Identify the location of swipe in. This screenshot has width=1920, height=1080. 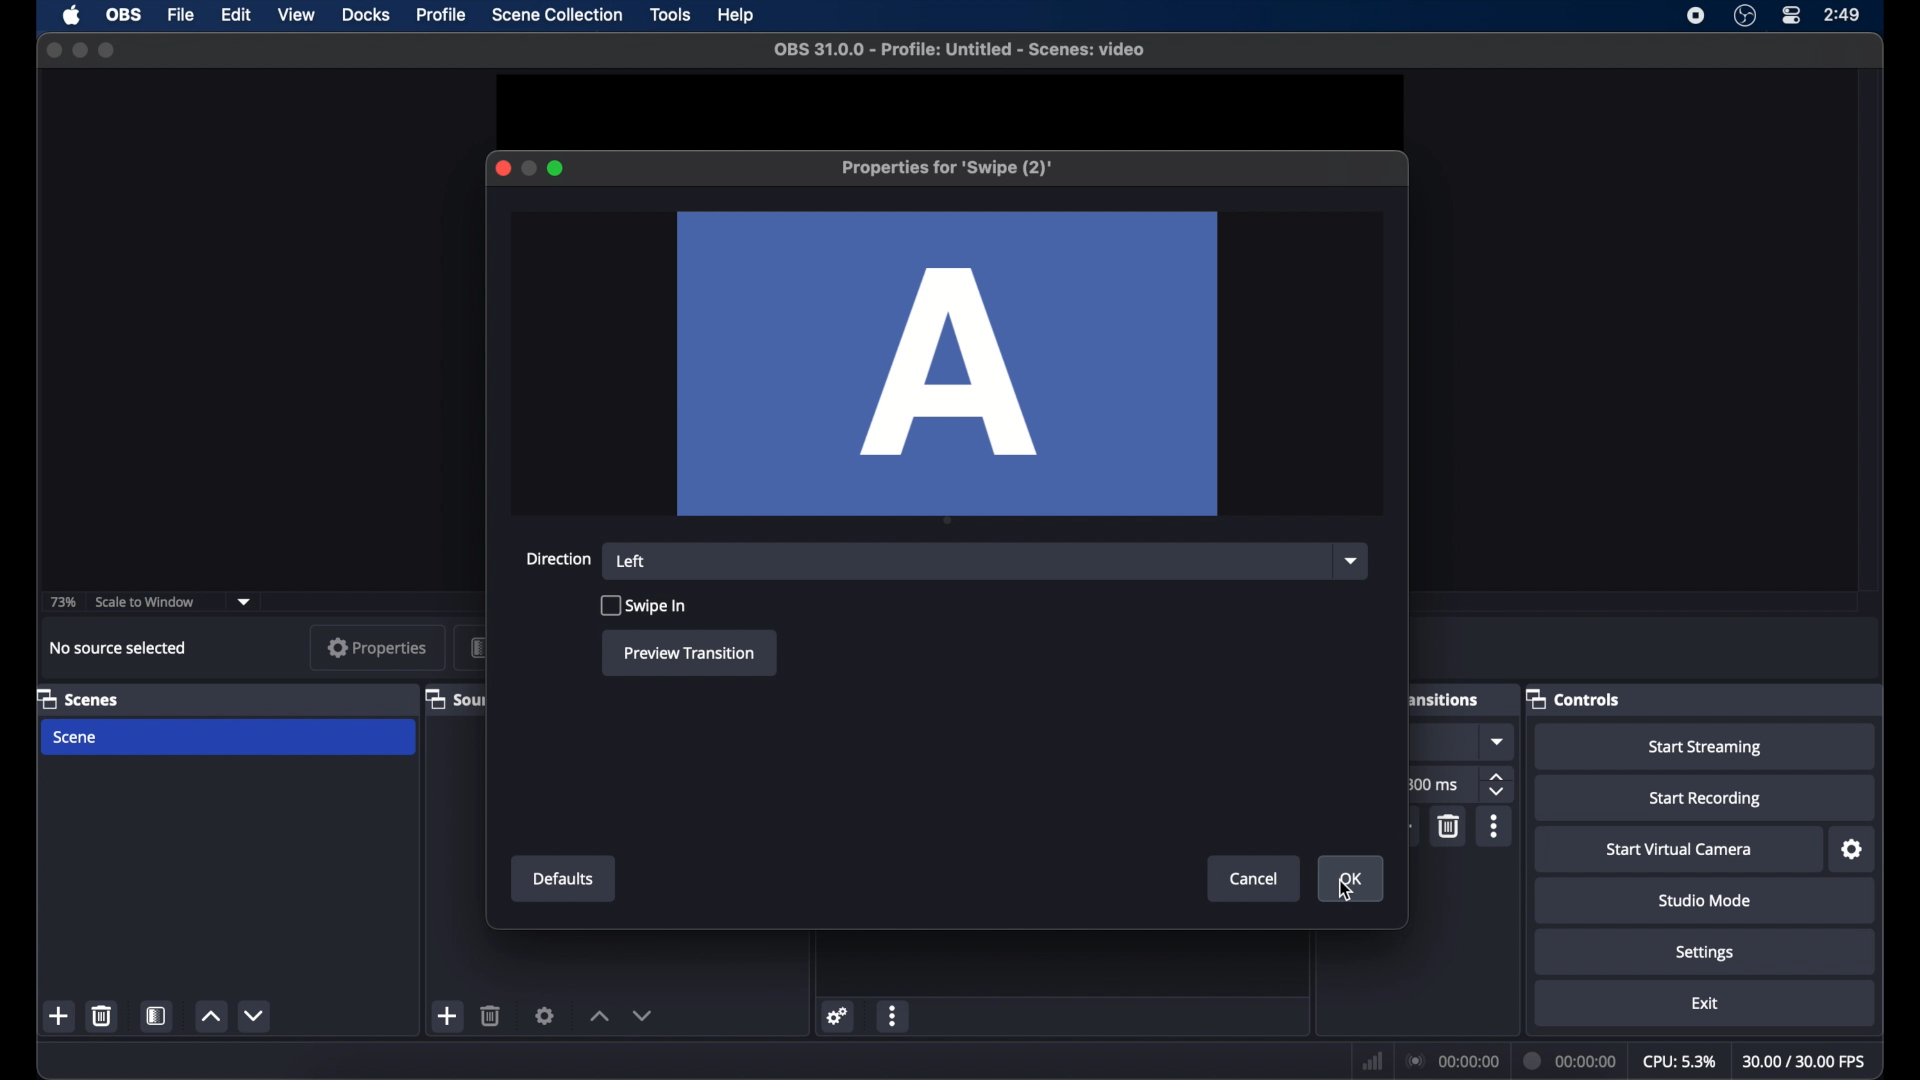
(642, 605).